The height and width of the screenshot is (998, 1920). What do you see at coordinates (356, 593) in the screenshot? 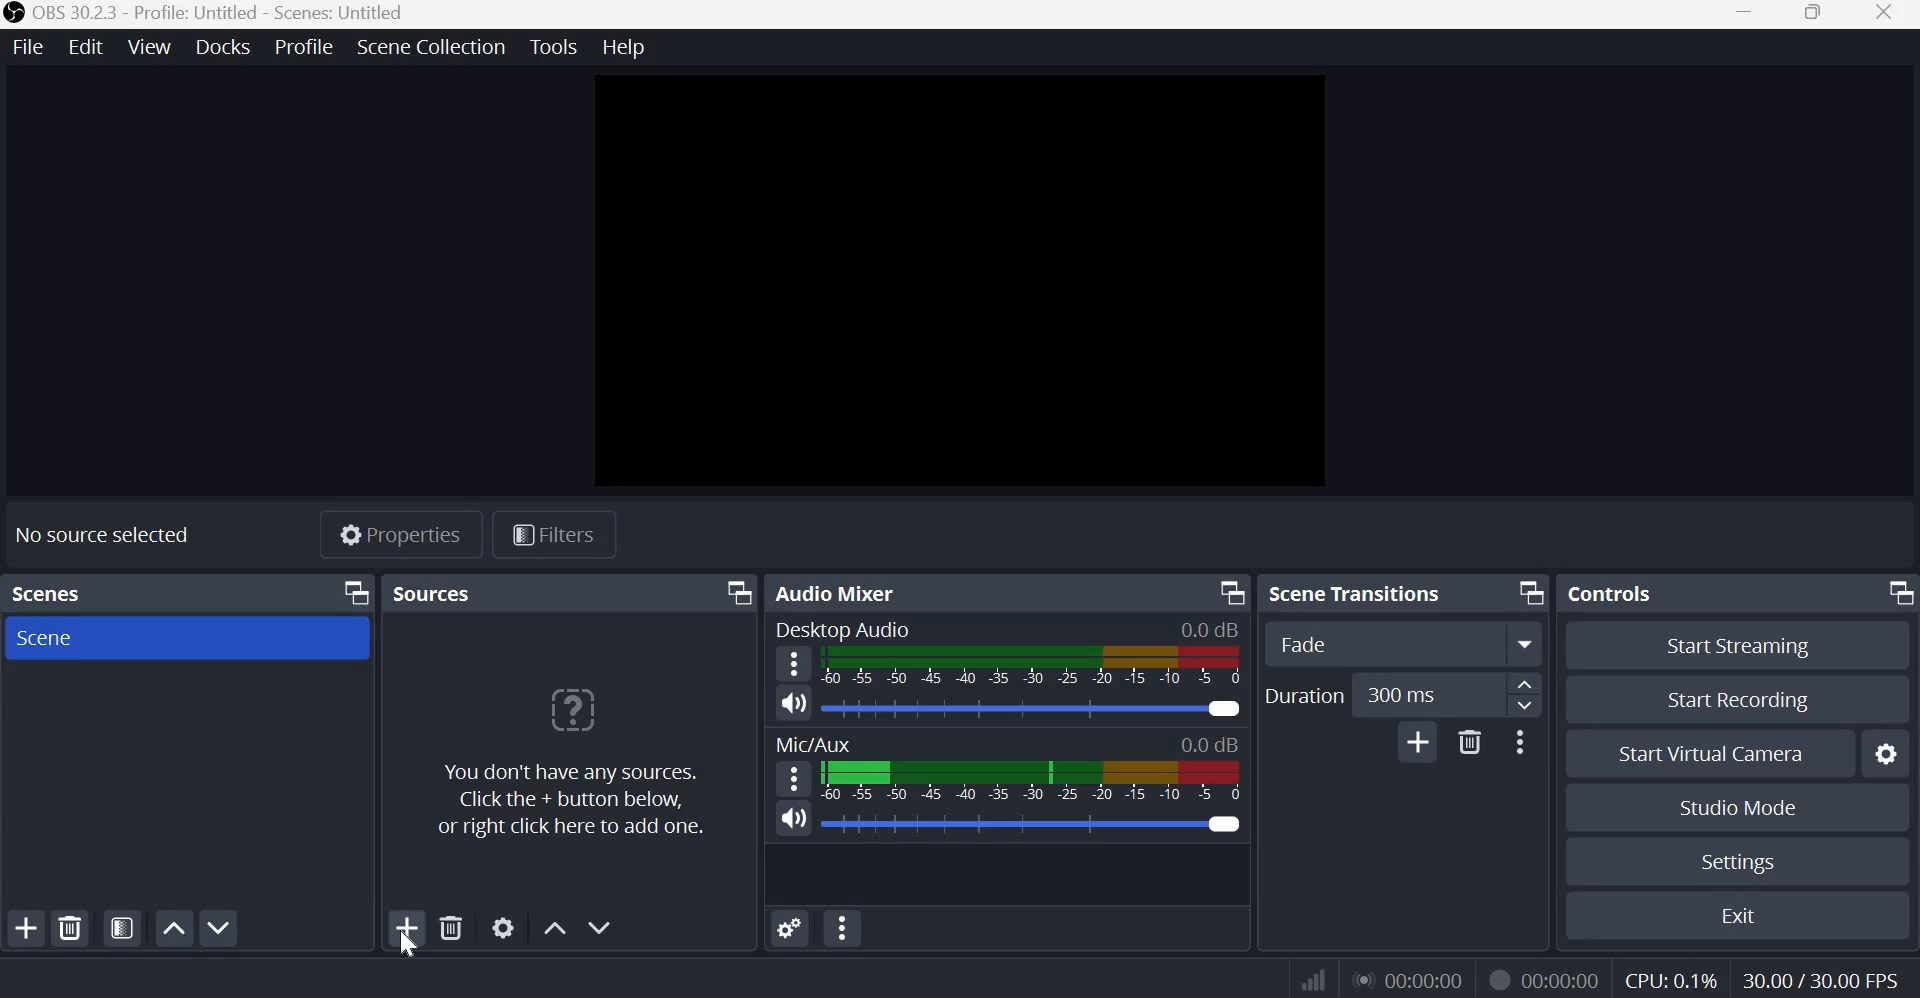
I see ` Dock Options icon` at bounding box center [356, 593].